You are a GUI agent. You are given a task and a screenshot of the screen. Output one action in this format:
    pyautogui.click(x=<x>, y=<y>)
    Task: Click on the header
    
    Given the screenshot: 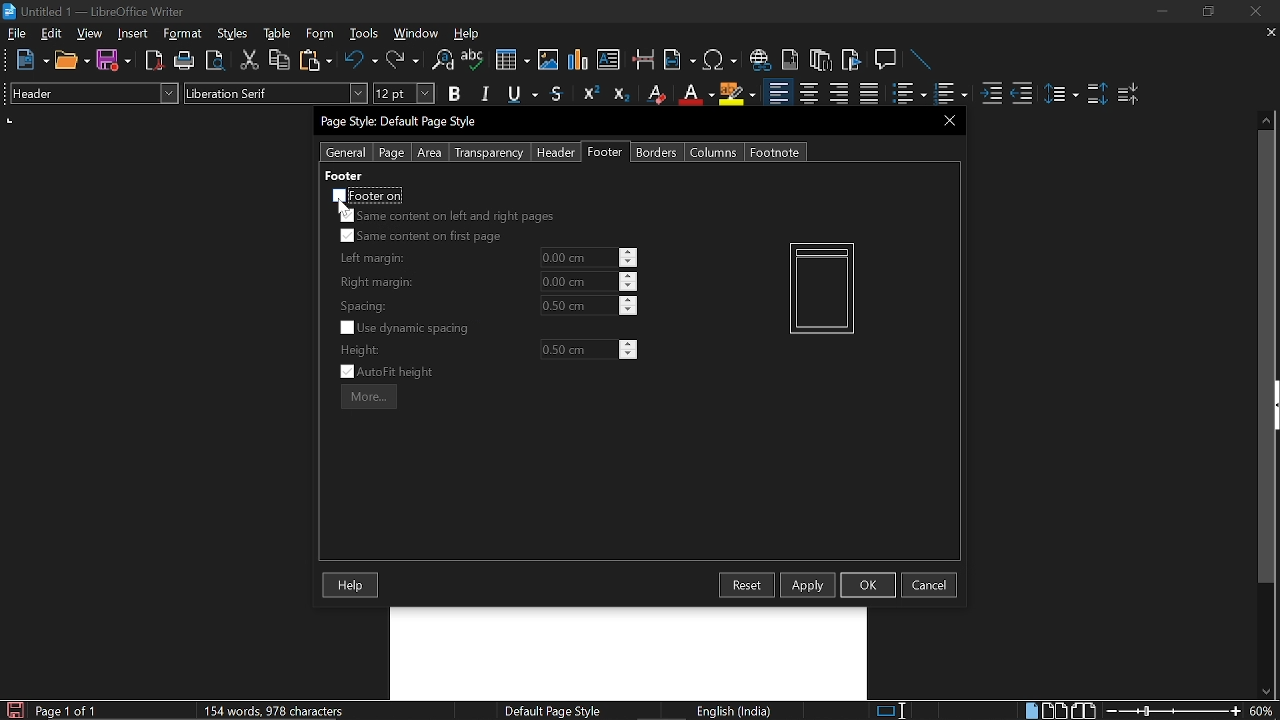 What is the action you would take?
    pyautogui.click(x=348, y=175)
    